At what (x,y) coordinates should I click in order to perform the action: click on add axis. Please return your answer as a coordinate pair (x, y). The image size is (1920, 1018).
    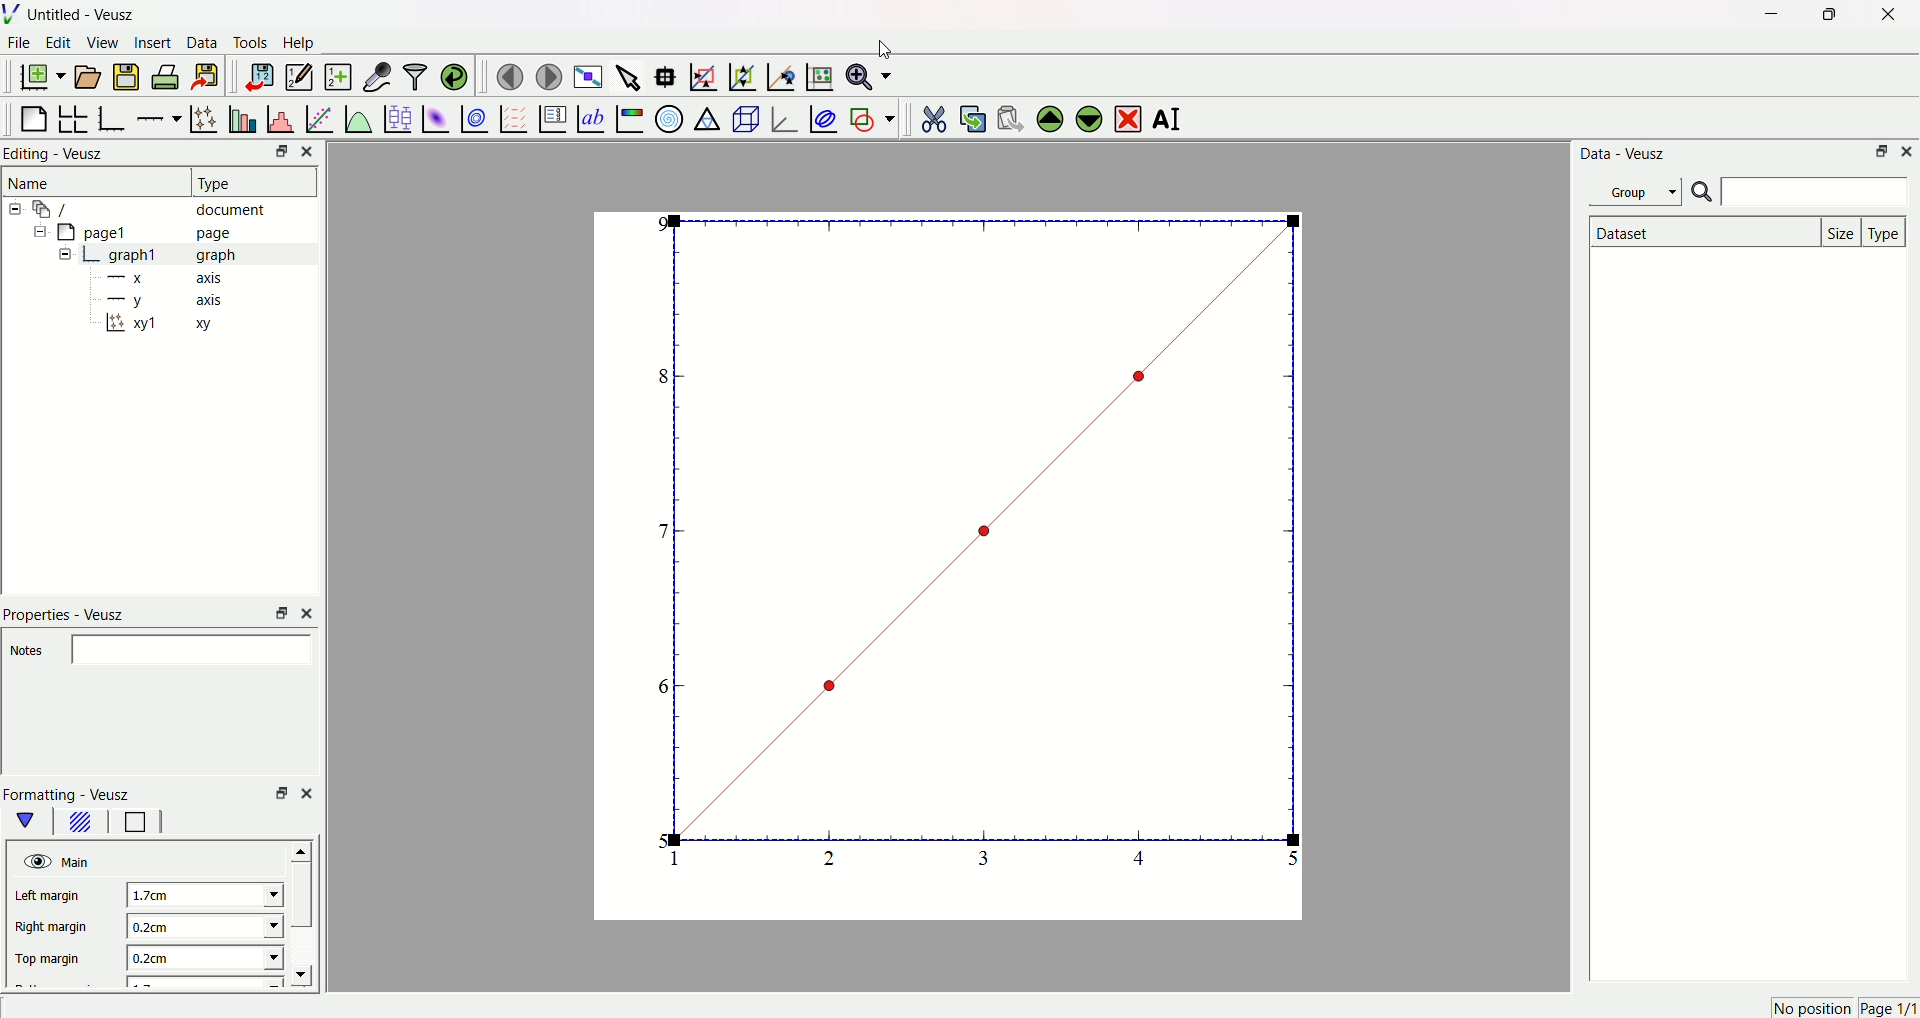
    Looking at the image, I should click on (159, 115).